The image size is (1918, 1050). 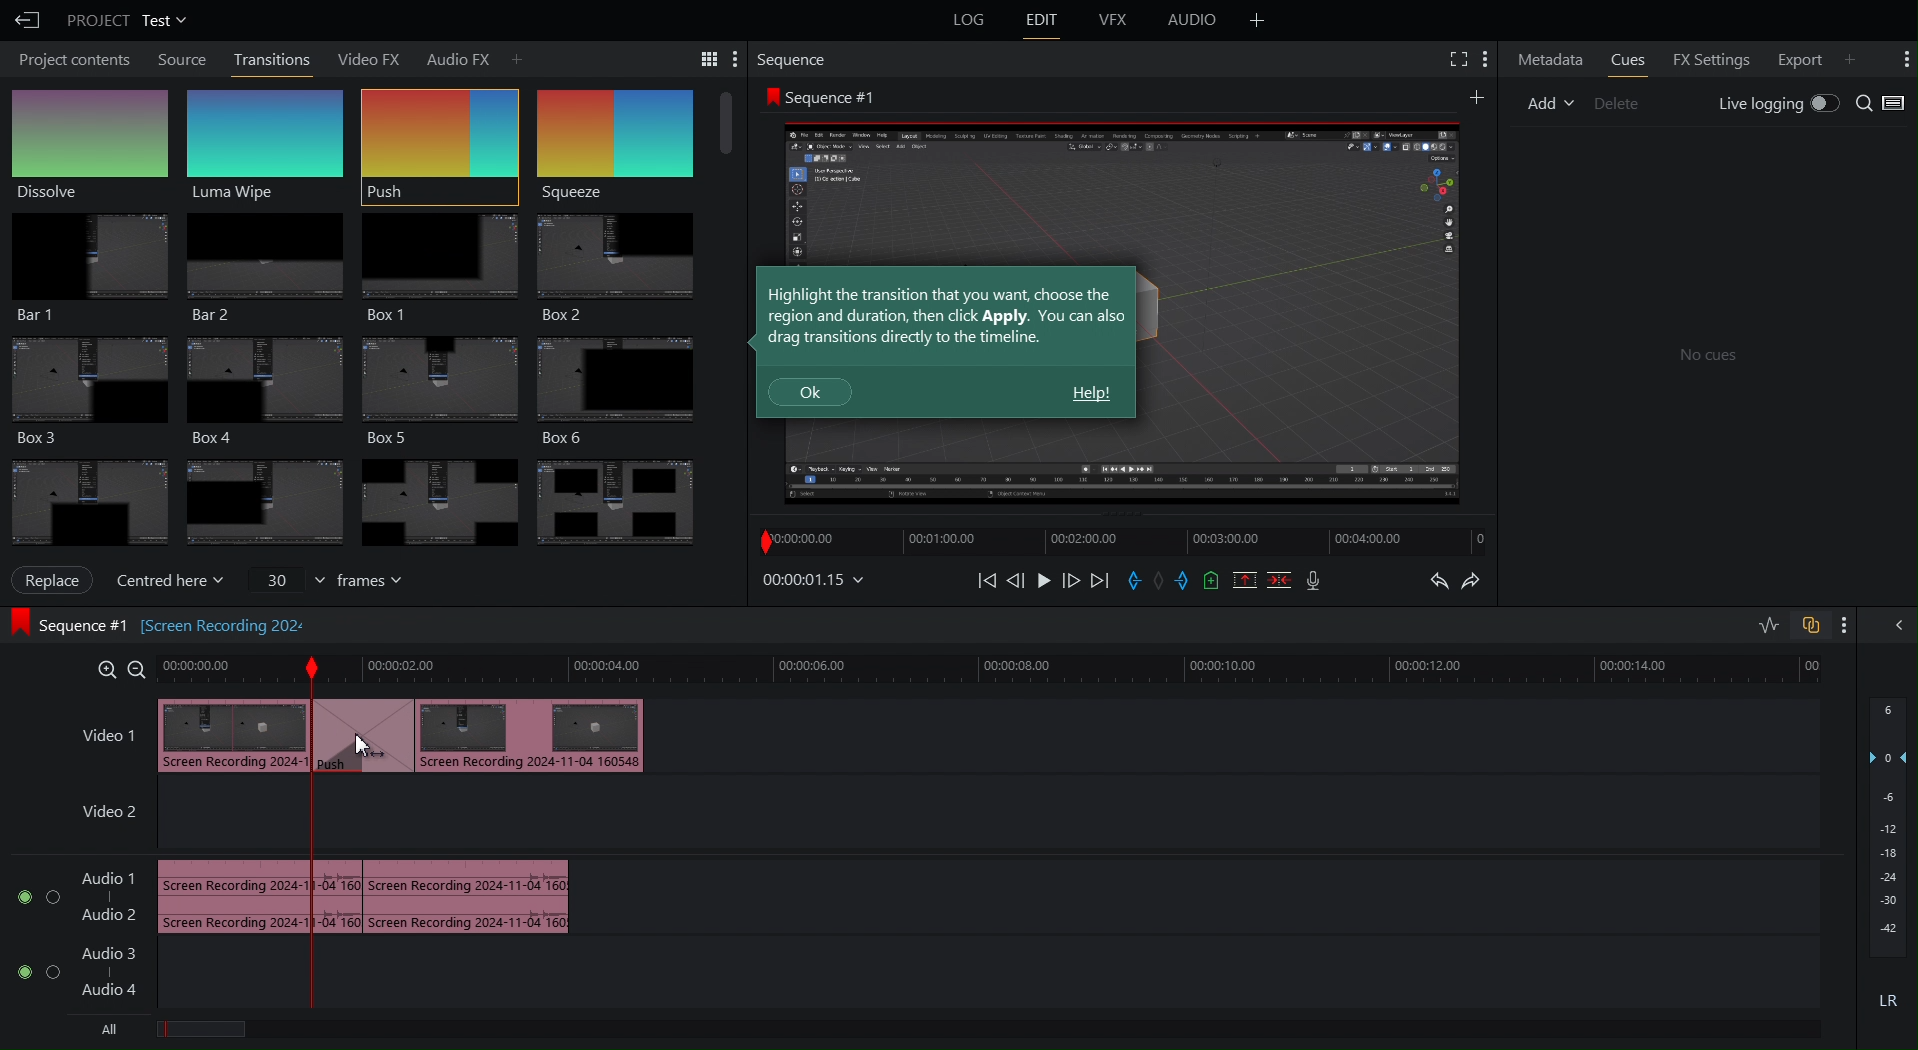 What do you see at coordinates (1627, 58) in the screenshot?
I see `Cues` at bounding box center [1627, 58].